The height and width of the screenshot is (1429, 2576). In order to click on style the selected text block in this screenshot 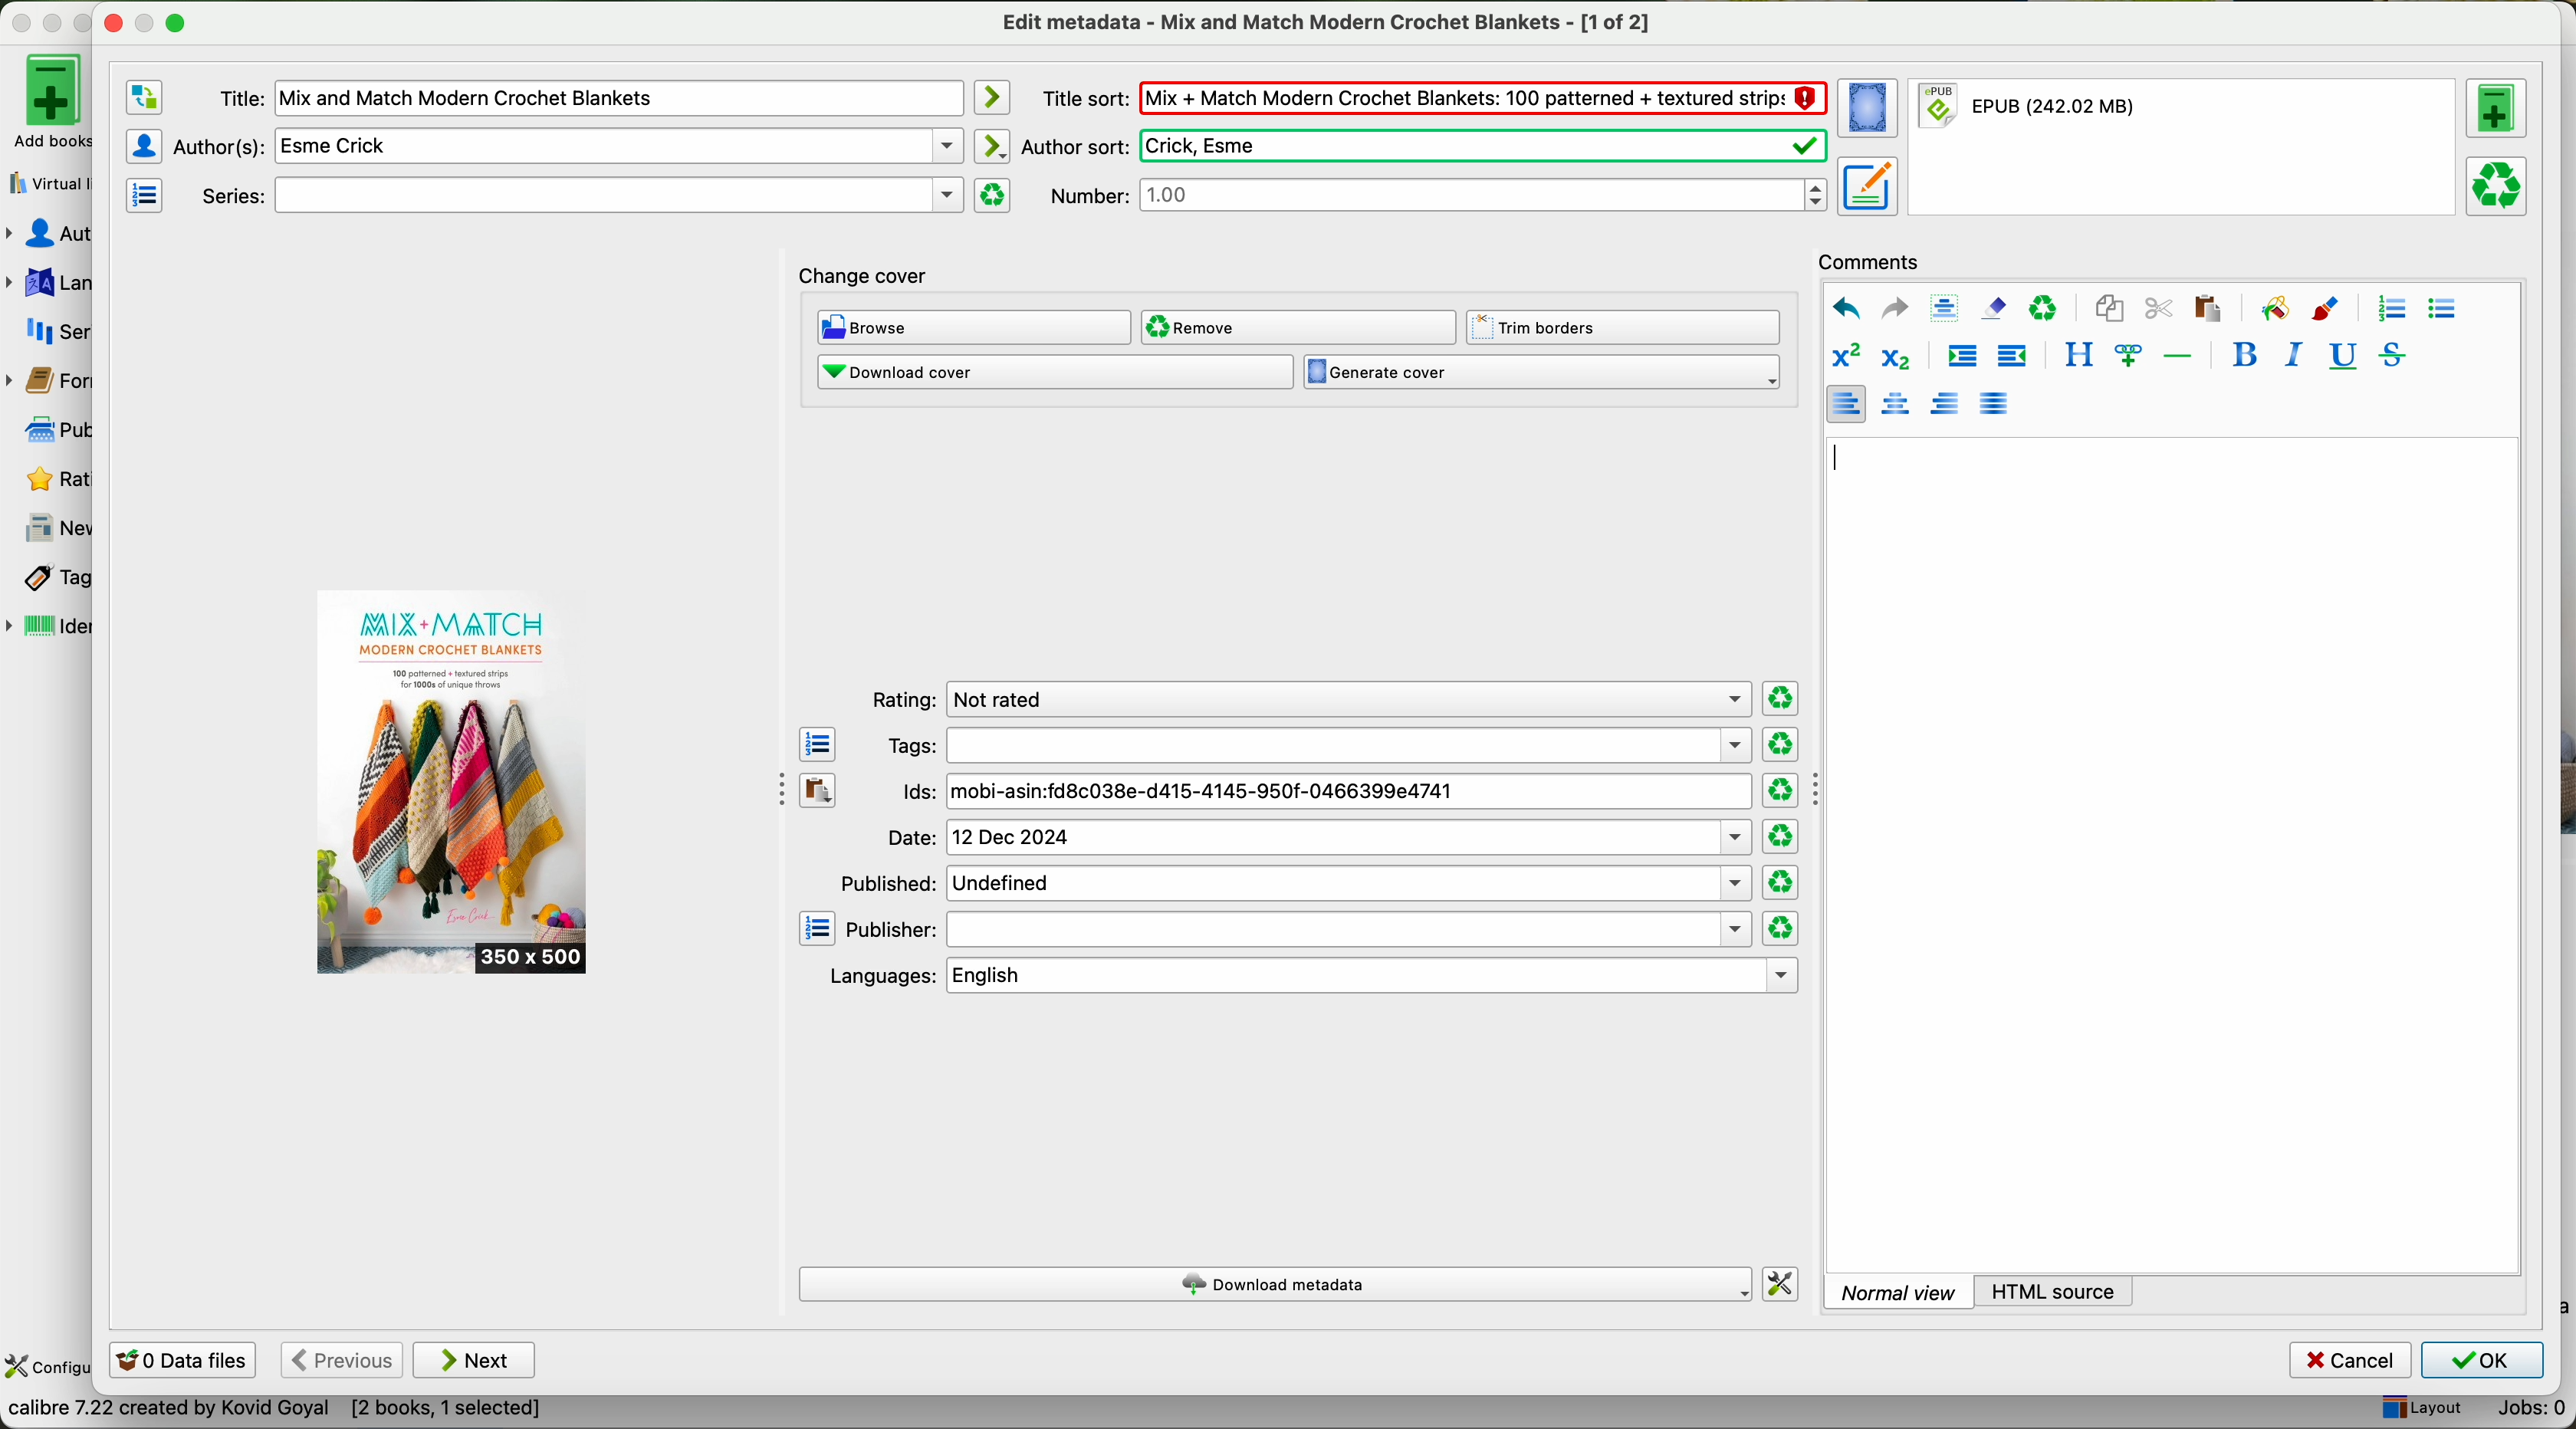, I will do `click(2077, 356)`.